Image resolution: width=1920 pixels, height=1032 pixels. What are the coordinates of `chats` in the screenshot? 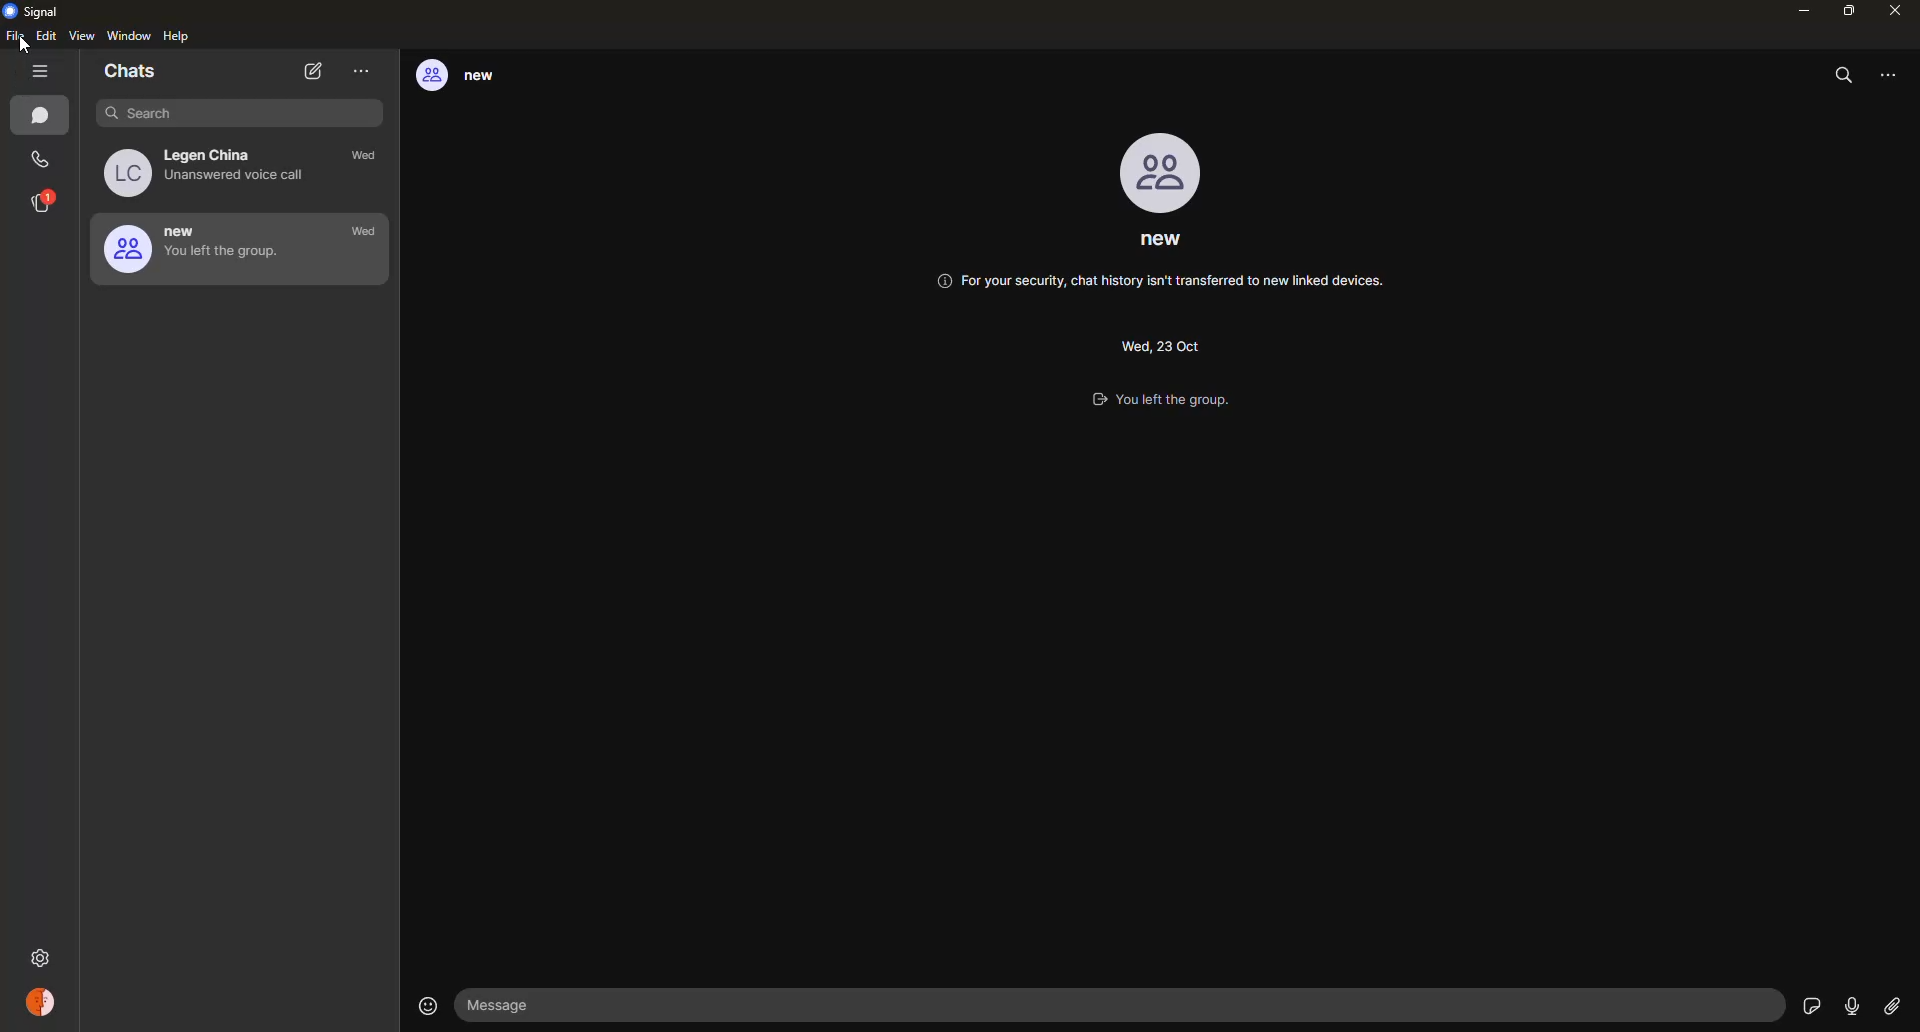 It's located at (132, 73).